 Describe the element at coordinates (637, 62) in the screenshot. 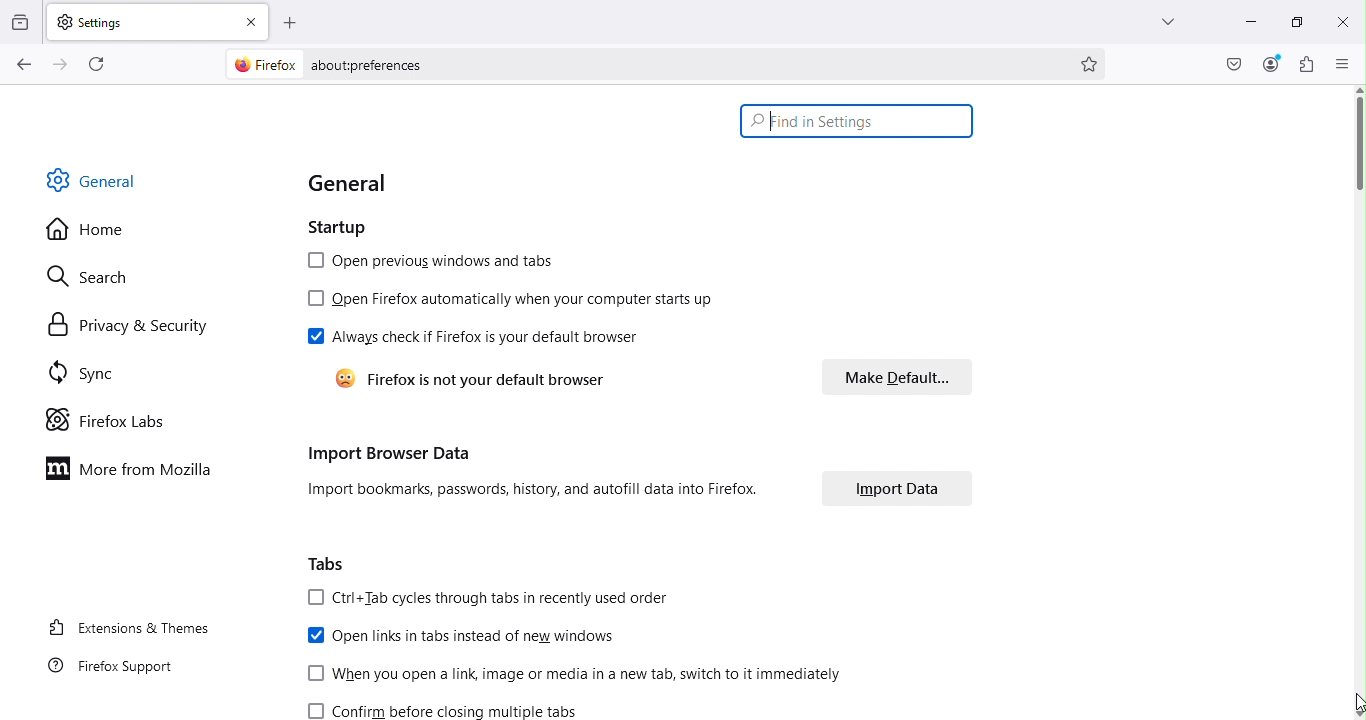

I see `Address bar` at that location.